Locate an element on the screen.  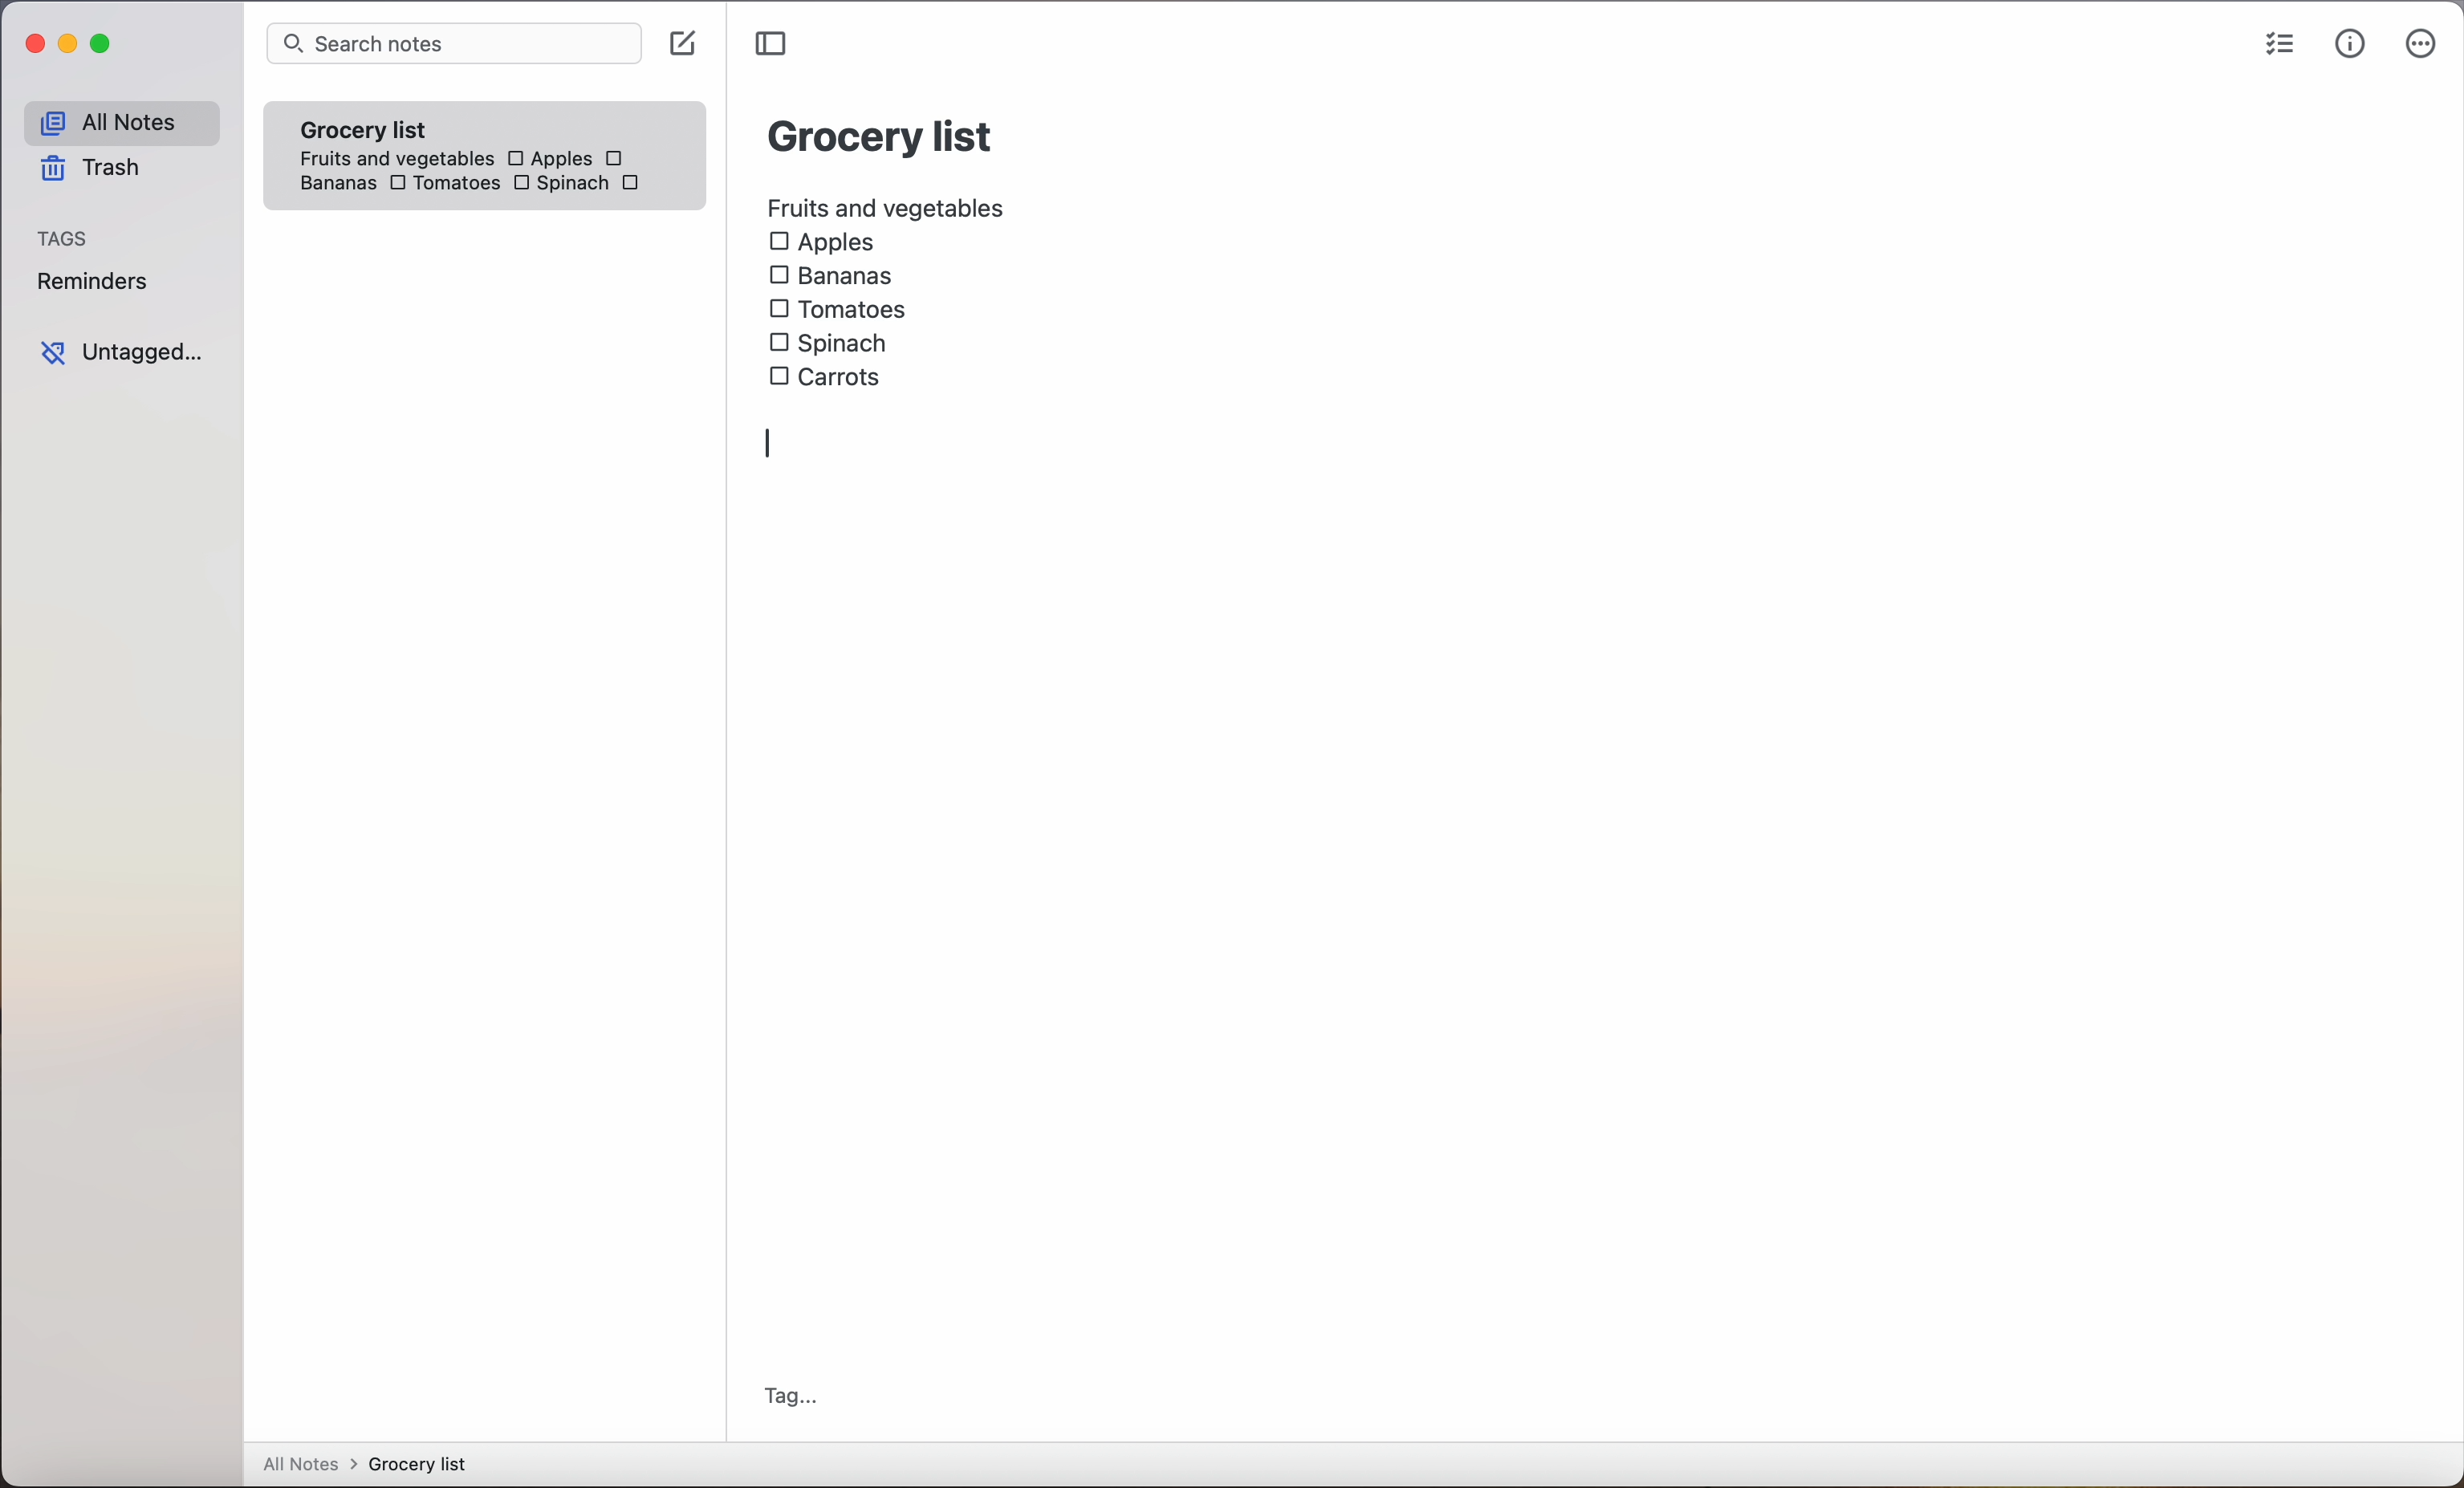
Spinach checkbox is located at coordinates (830, 343).